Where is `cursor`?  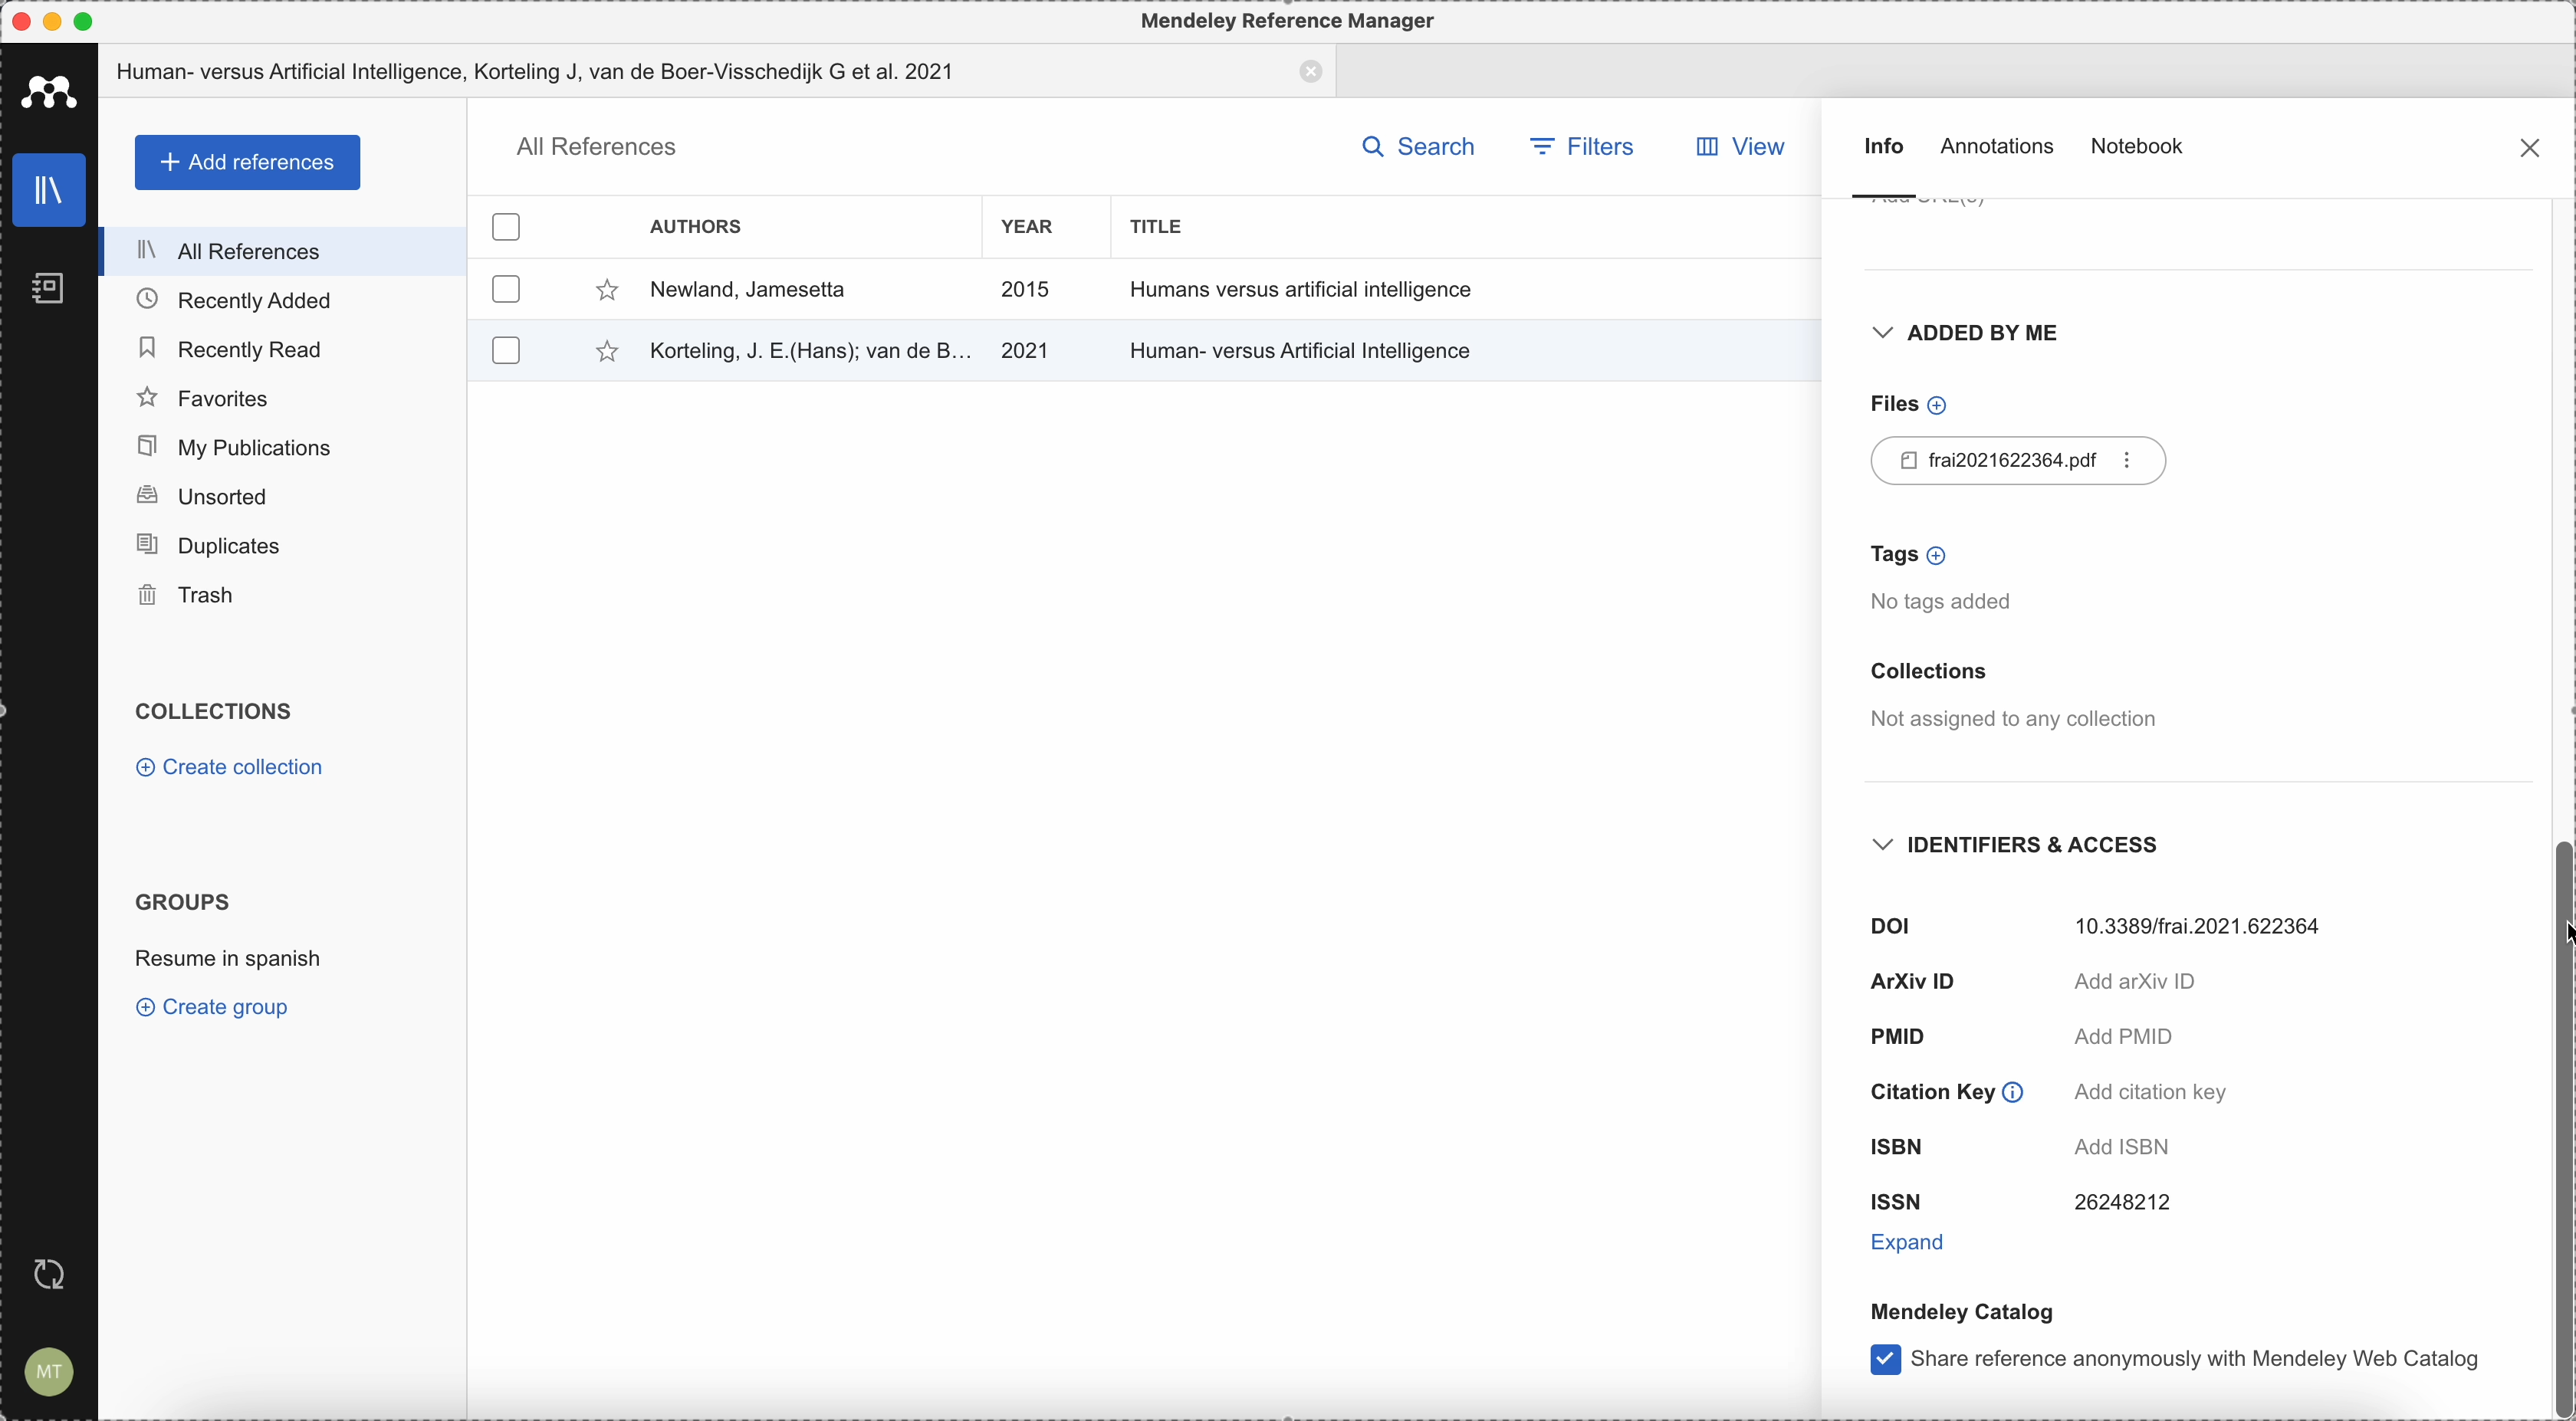
cursor is located at coordinates (2560, 932).